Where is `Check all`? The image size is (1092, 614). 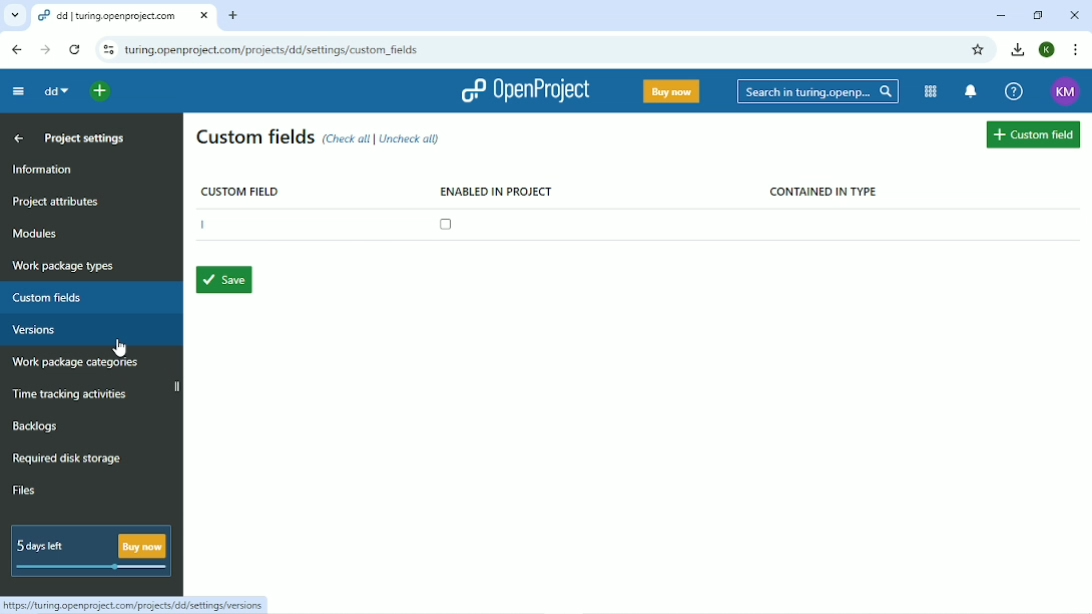 Check all is located at coordinates (348, 138).